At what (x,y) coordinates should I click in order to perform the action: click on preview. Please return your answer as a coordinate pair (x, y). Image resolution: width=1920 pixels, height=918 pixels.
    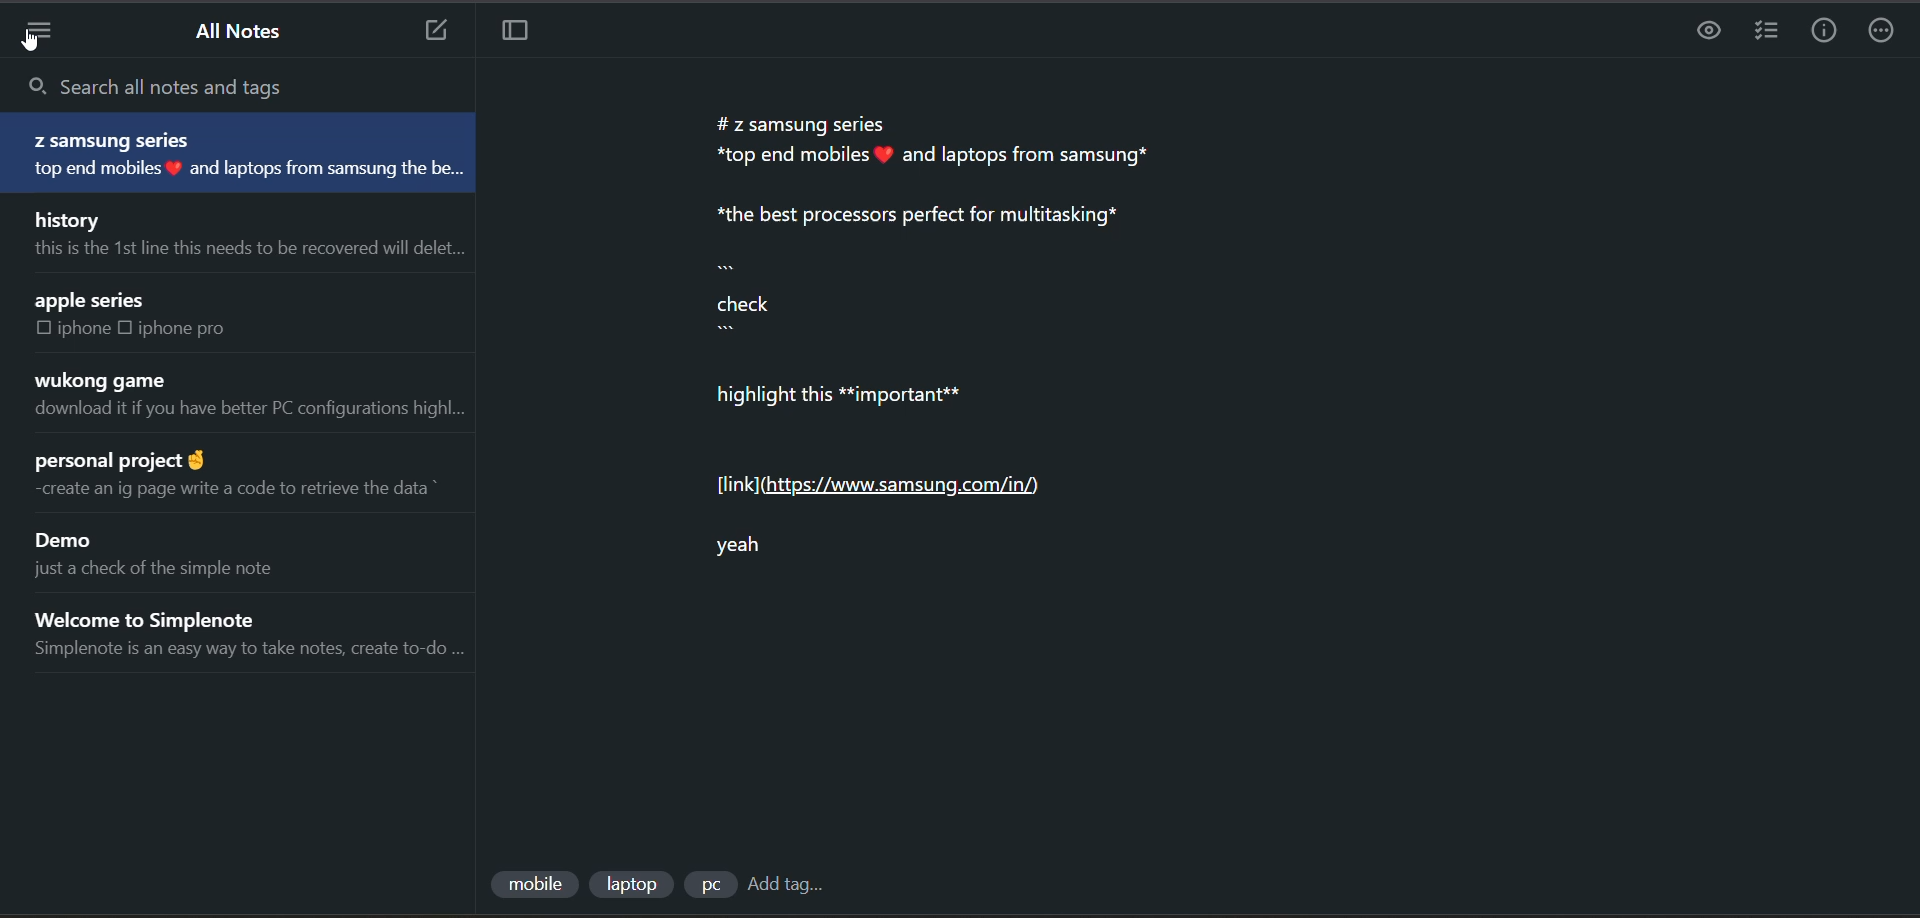
    Looking at the image, I should click on (1707, 32).